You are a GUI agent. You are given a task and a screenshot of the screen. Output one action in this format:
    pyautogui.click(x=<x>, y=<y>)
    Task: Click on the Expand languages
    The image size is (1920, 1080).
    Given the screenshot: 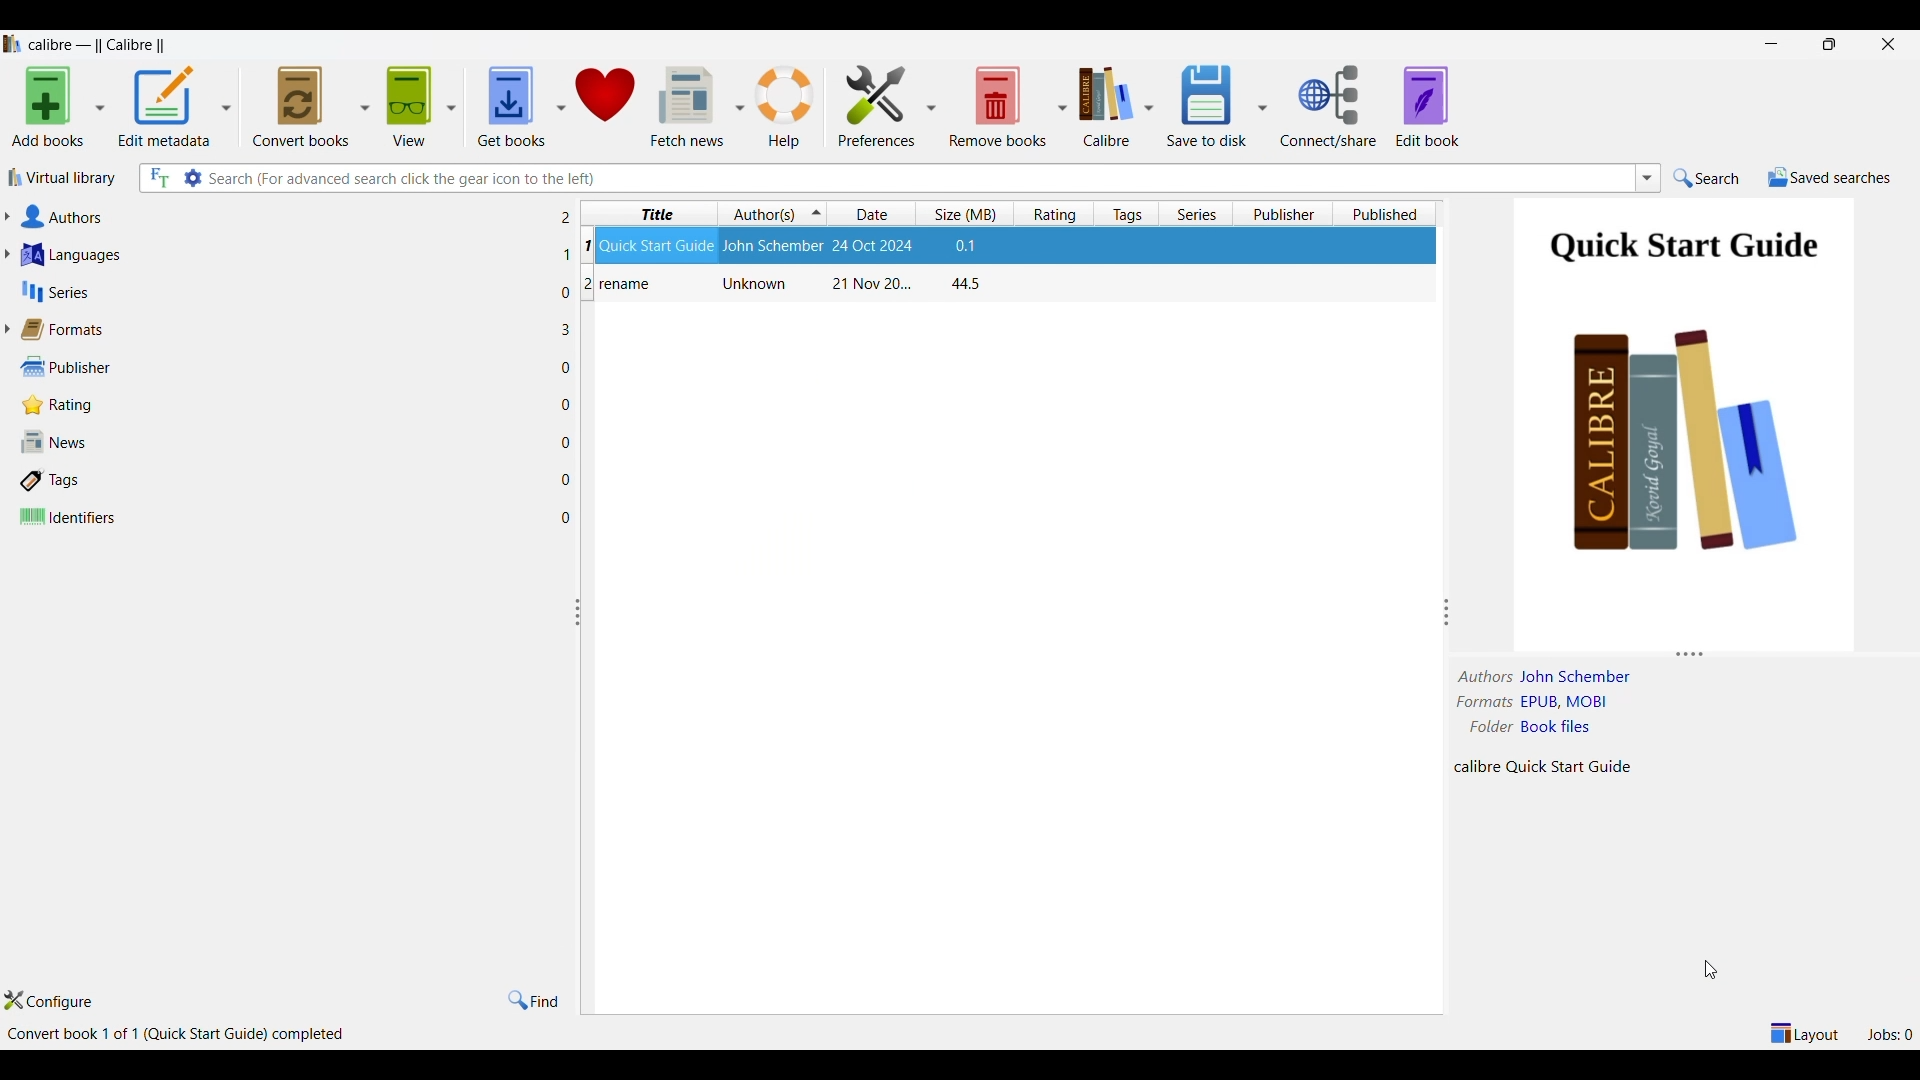 What is the action you would take?
    pyautogui.click(x=7, y=254)
    